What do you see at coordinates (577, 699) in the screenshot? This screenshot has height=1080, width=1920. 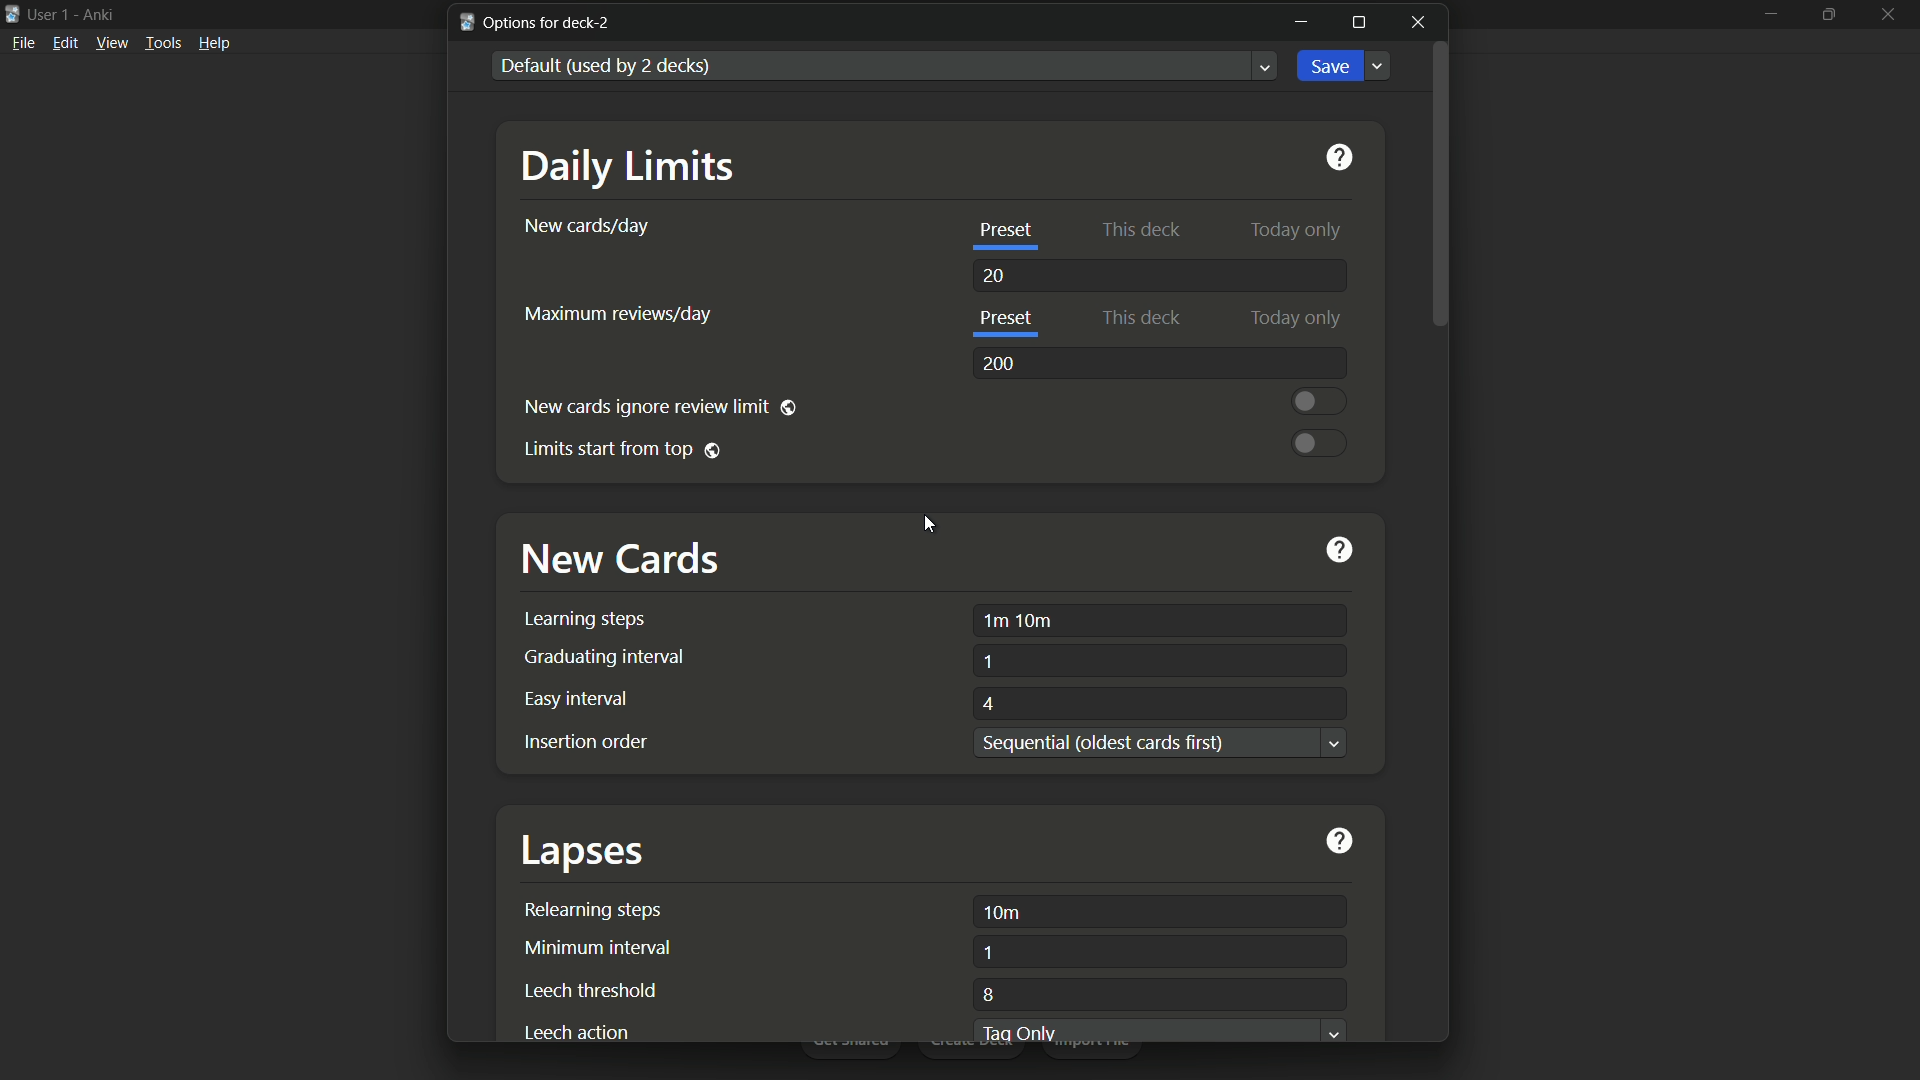 I see `easy interval` at bounding box center [577, 699].